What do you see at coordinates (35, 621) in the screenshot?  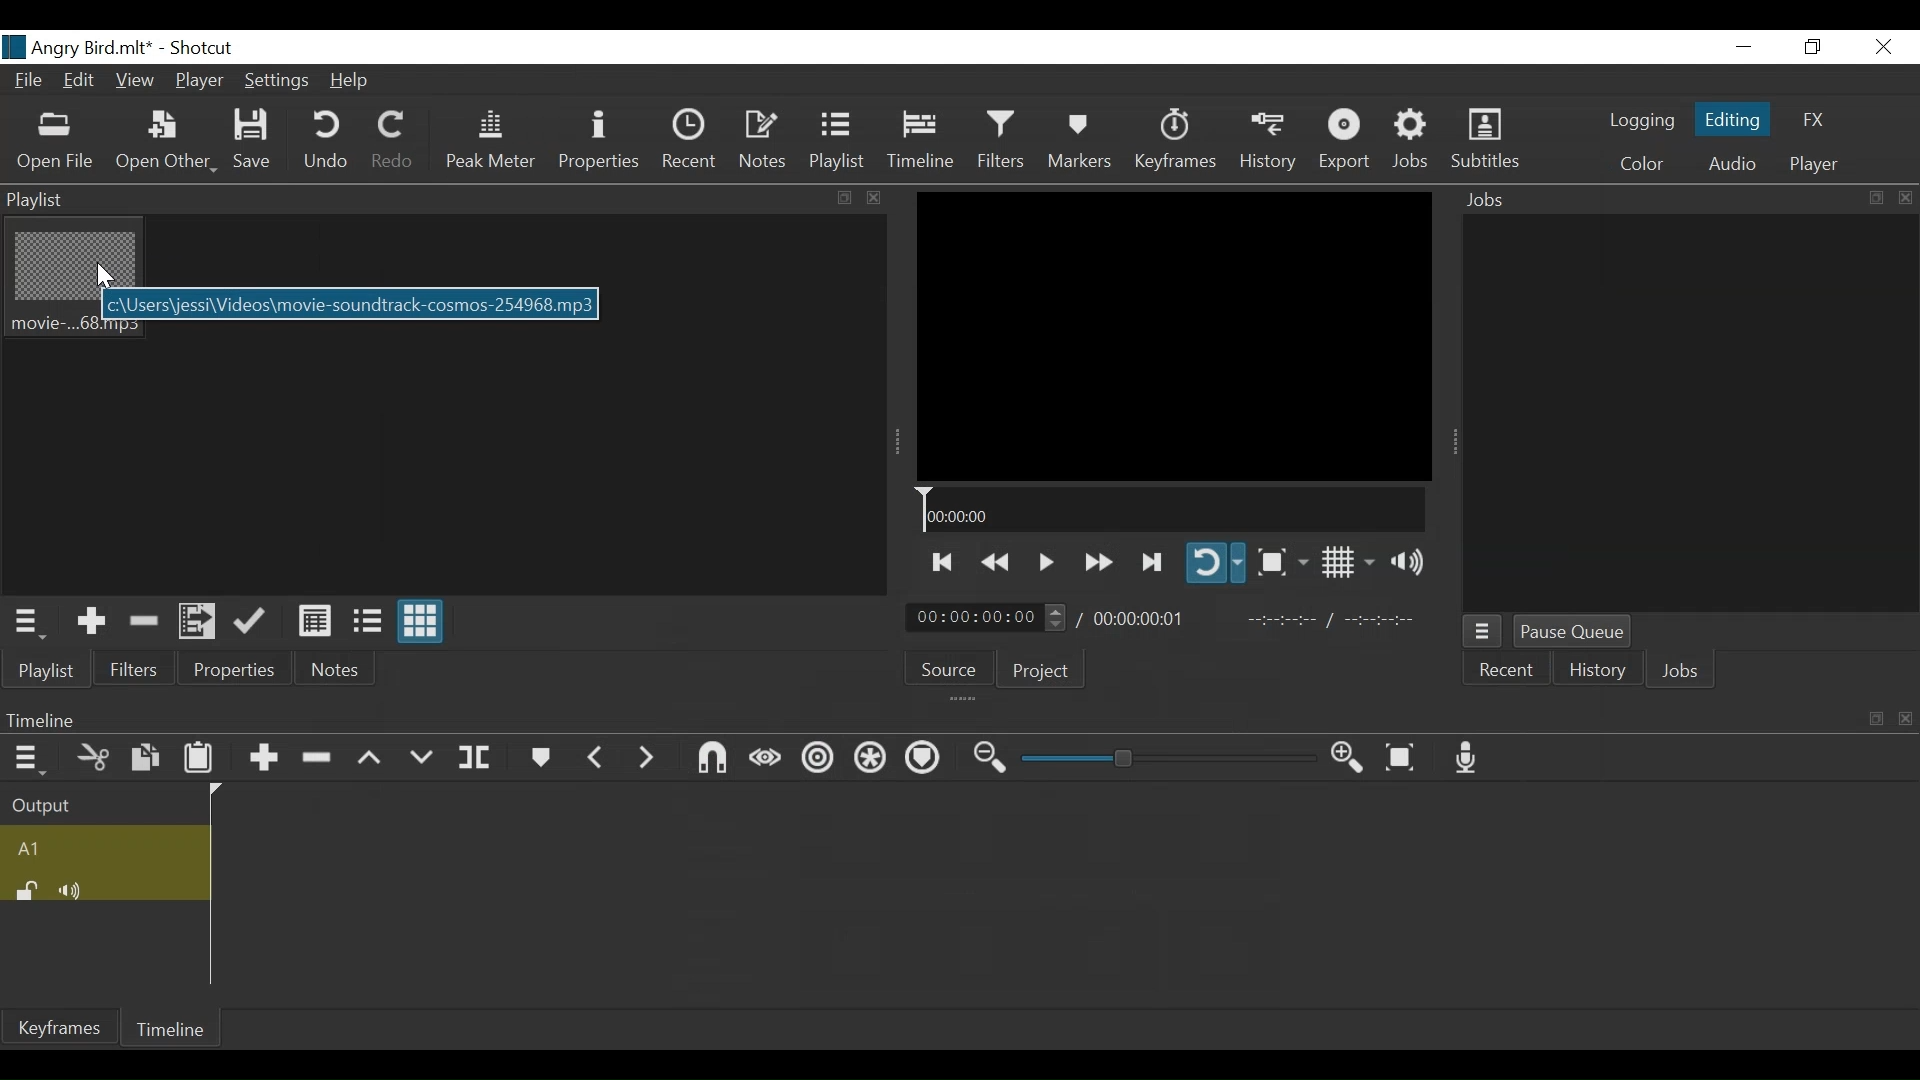 I see `Playlist menu` at bounding box center [35, 621].